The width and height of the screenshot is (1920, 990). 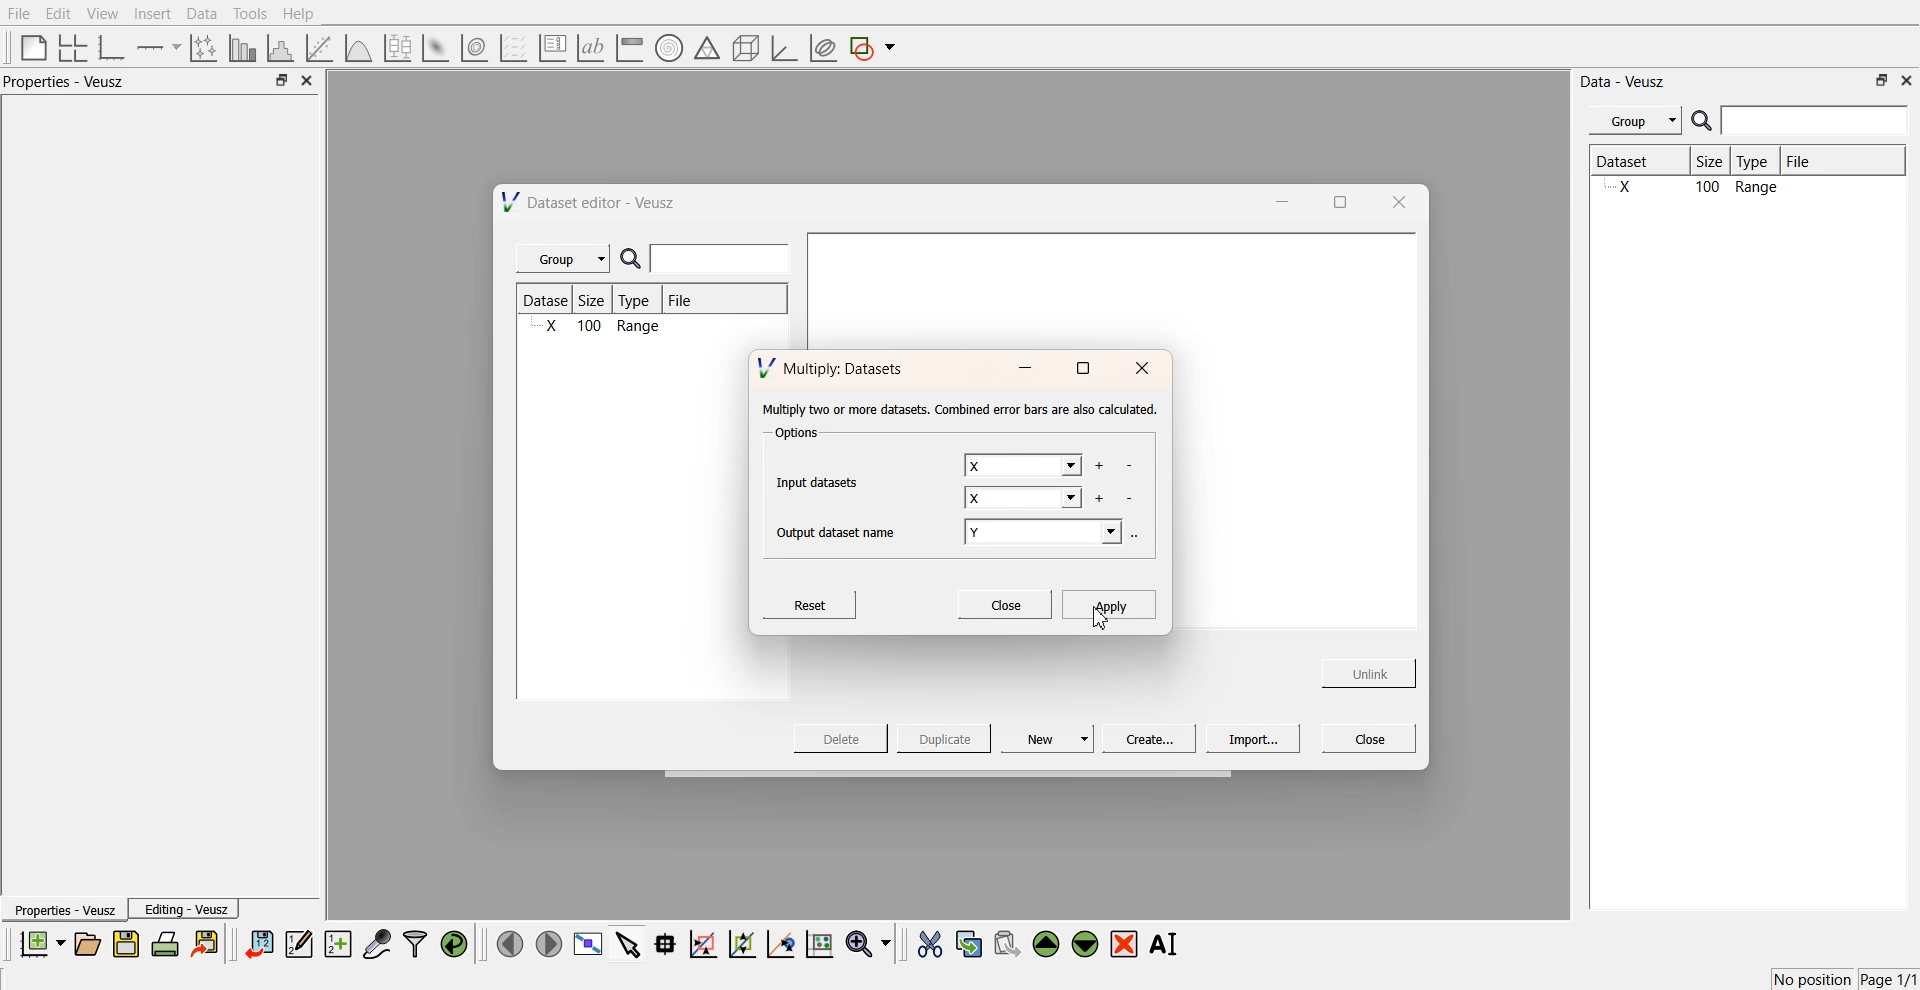 I want to click on cut the selected widgets, so click(x=928, y=945).